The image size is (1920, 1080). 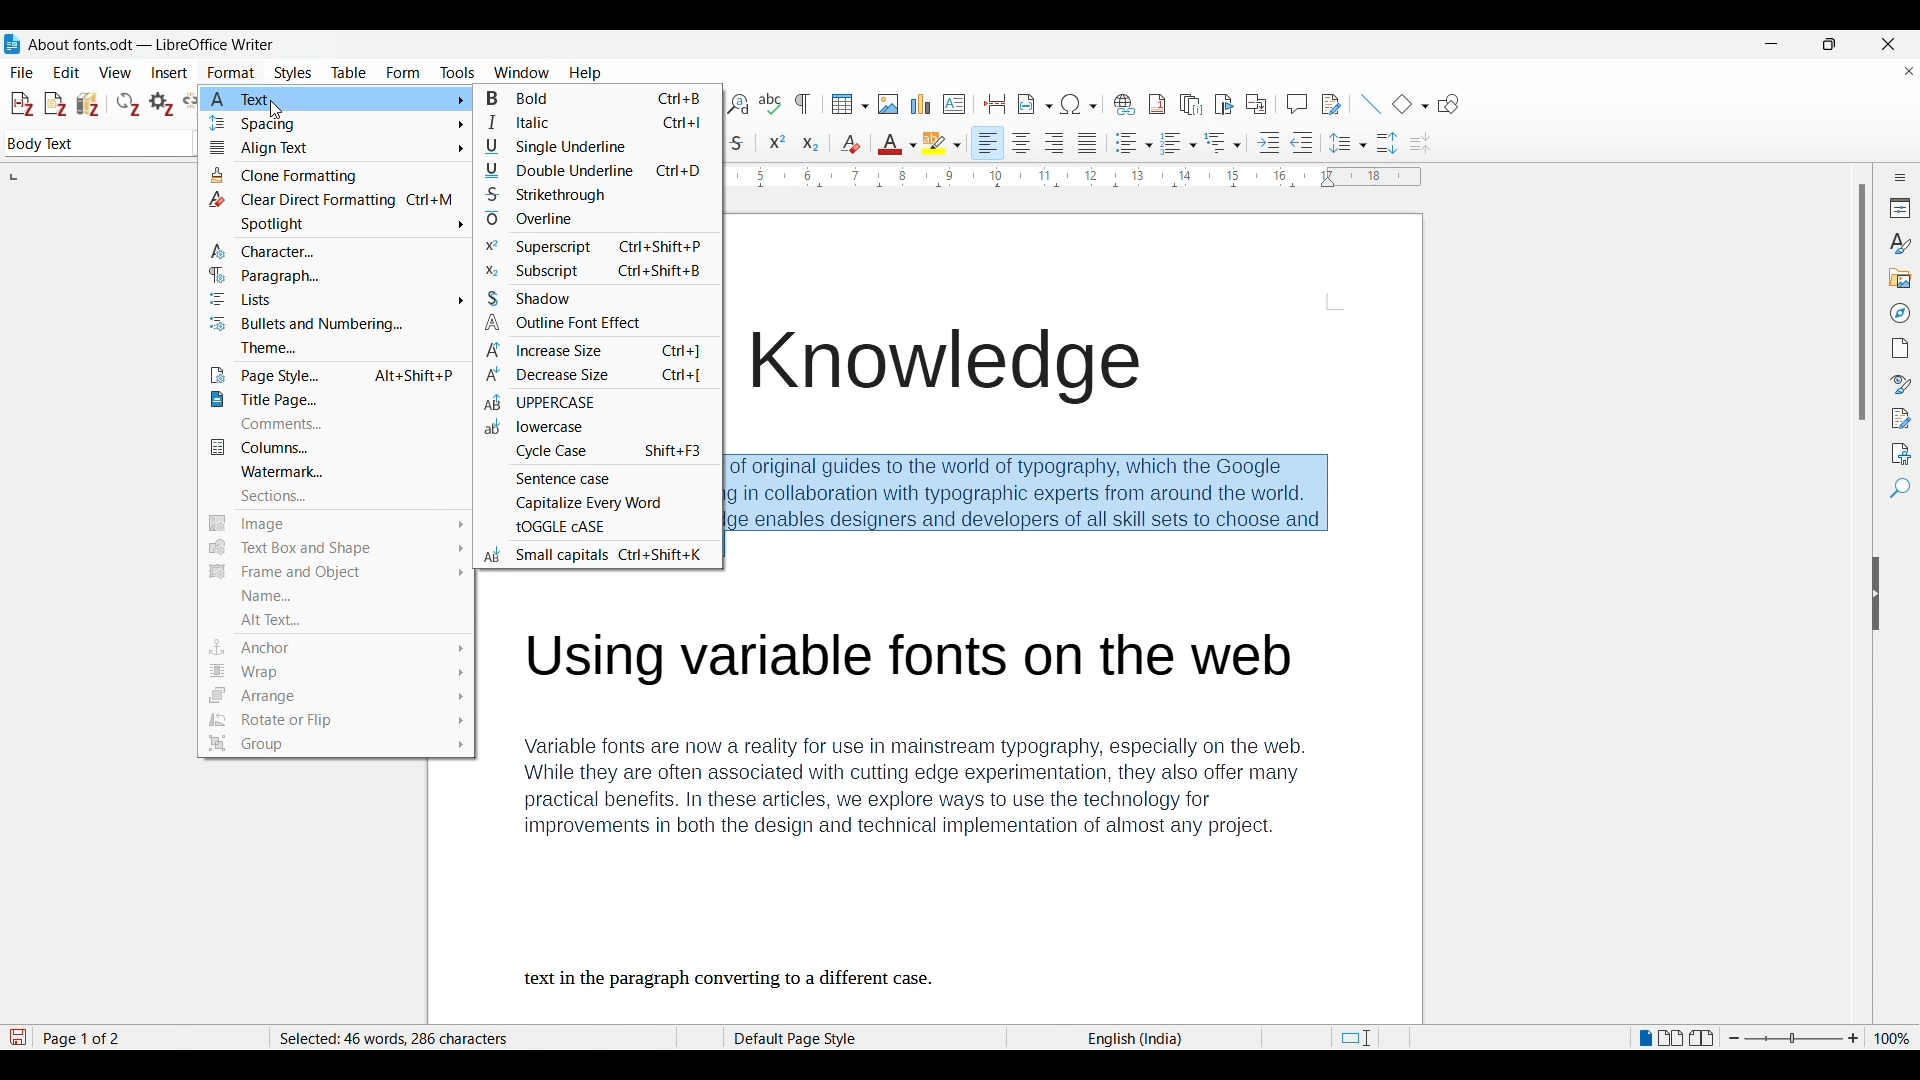 What do you see at coordinates (1901, 454) in the screenshot?
I see `Accessibility check` at bounding box center [1901, 454].